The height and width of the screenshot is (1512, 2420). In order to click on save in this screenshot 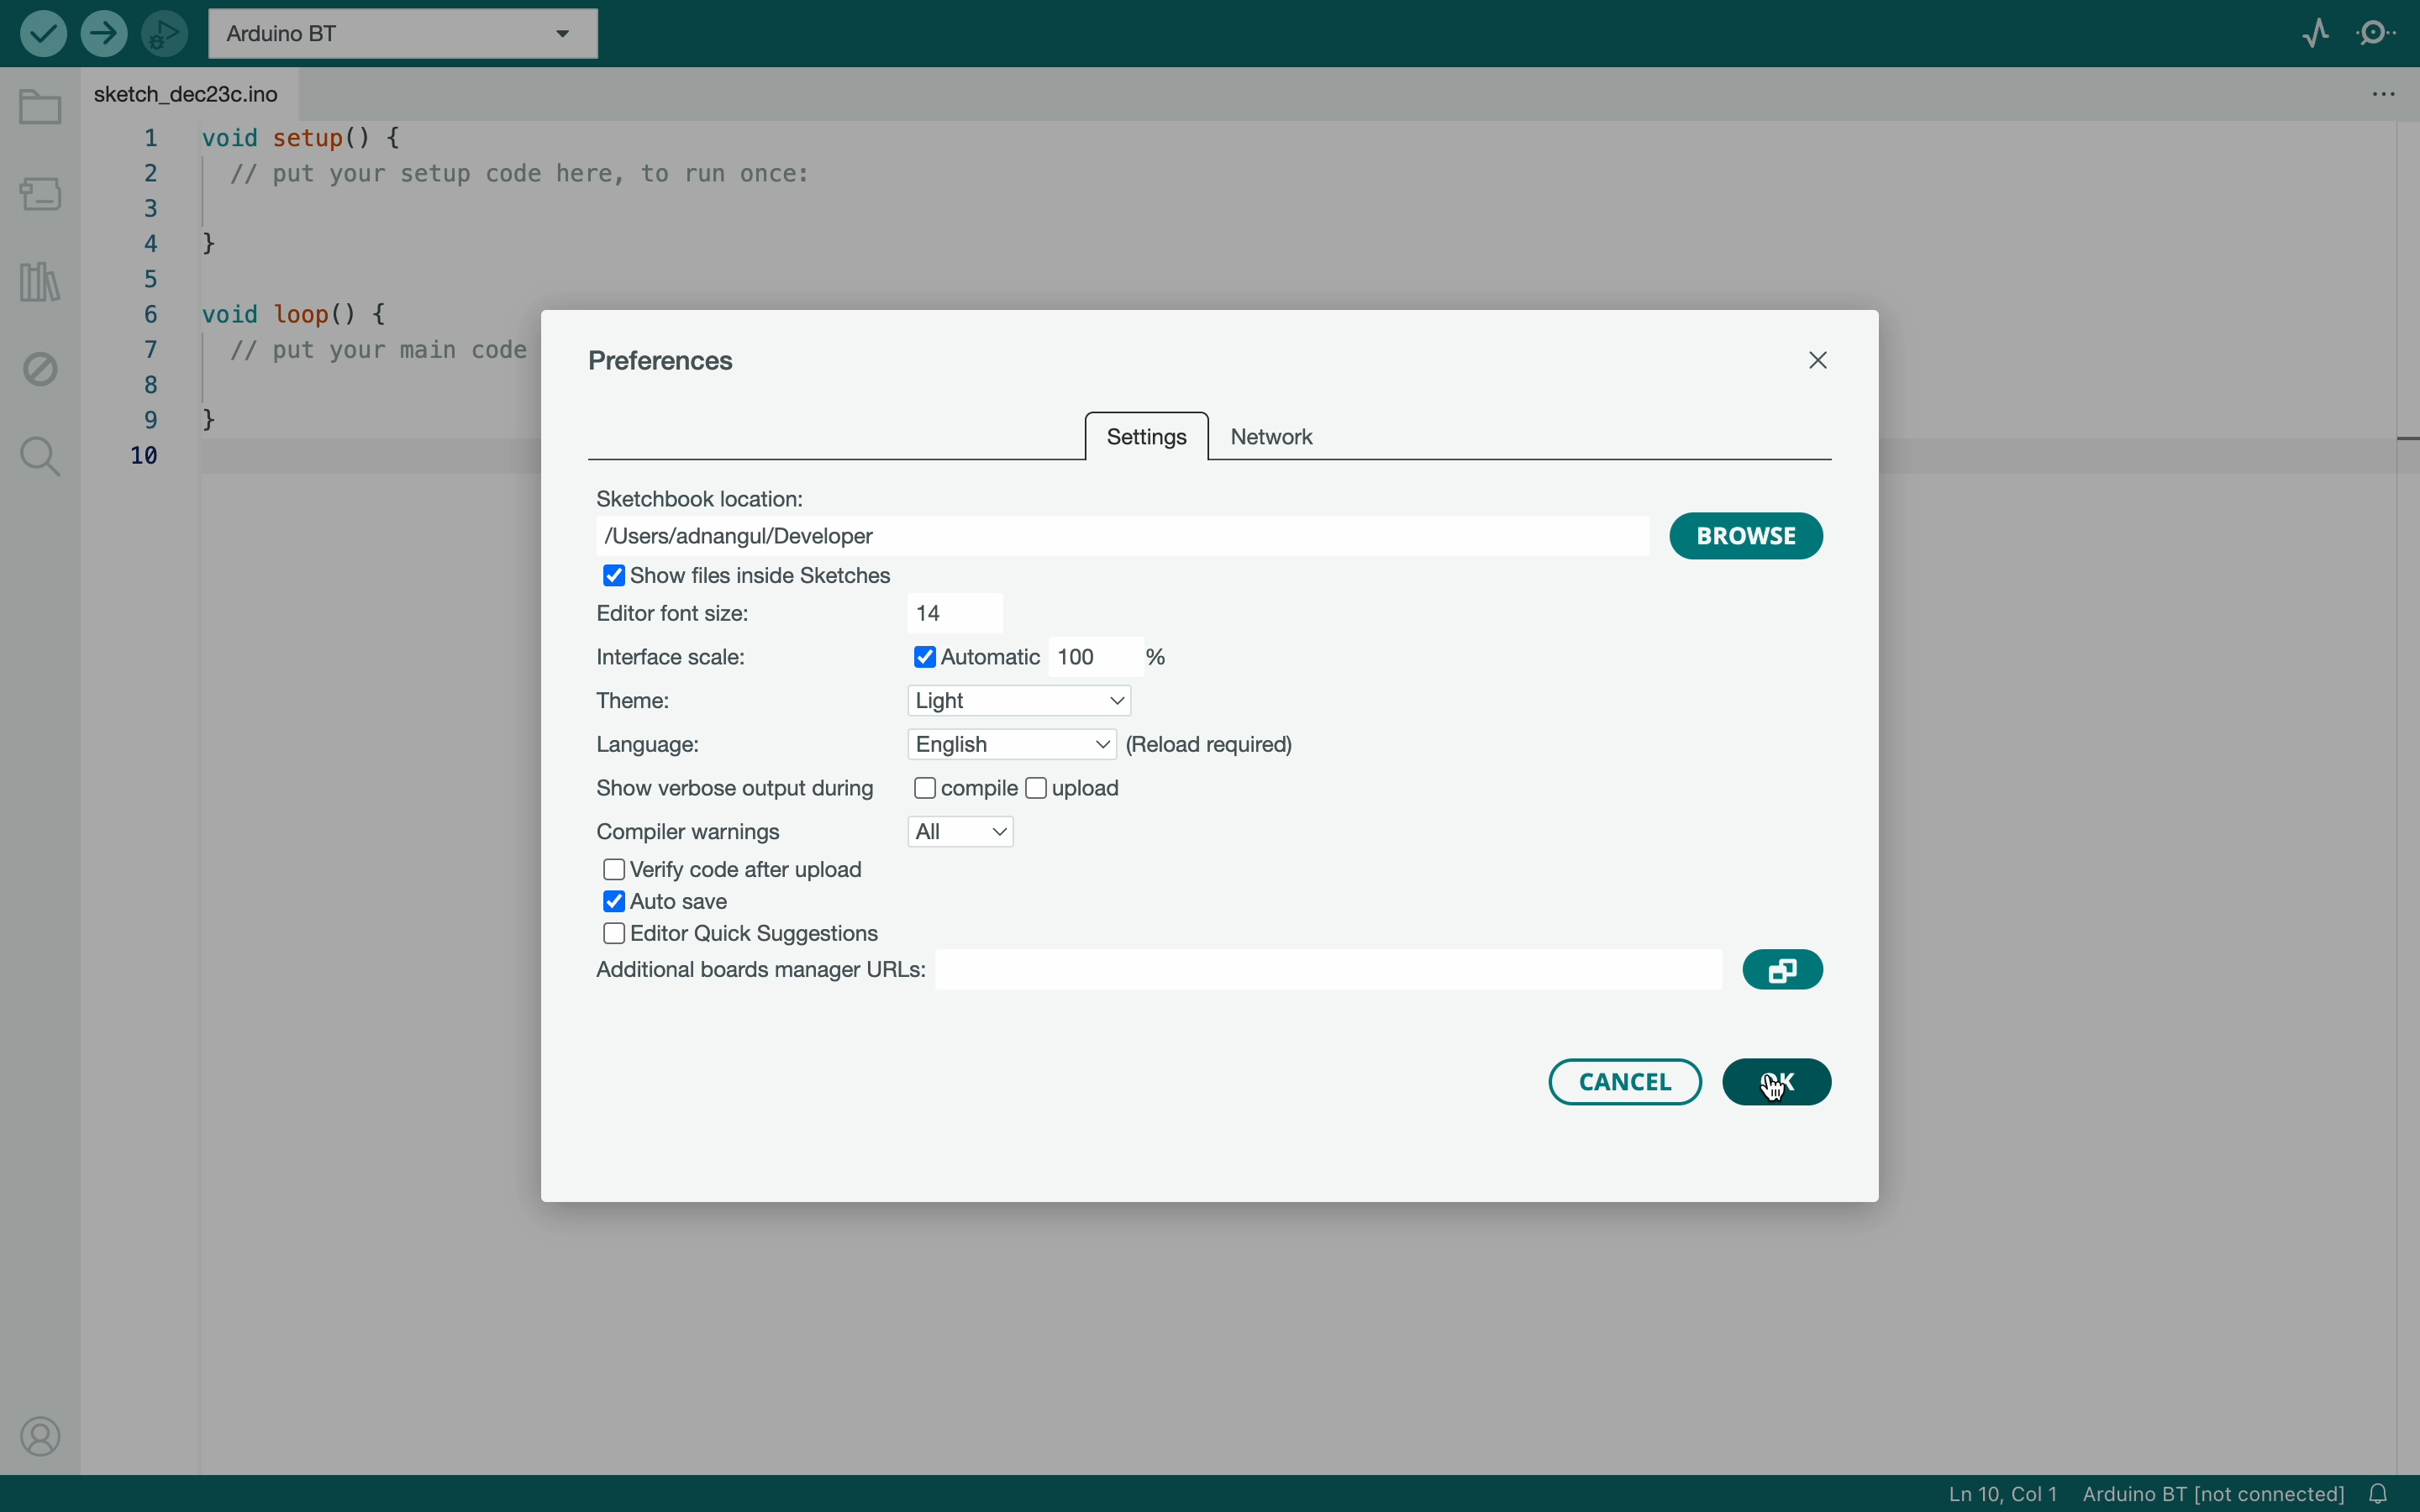, I will do `click(705, 902)`.